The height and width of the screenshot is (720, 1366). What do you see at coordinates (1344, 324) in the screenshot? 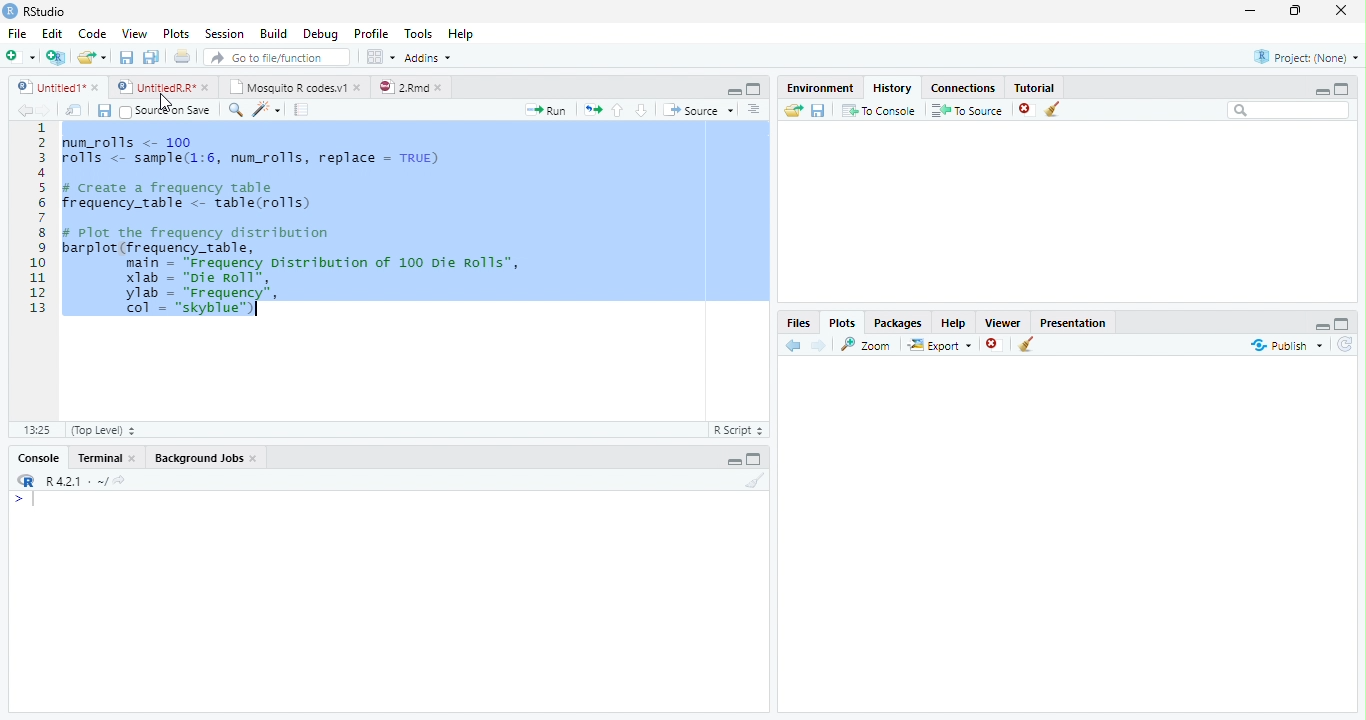
I see `Full Height` at bounding box center [1344, 324].